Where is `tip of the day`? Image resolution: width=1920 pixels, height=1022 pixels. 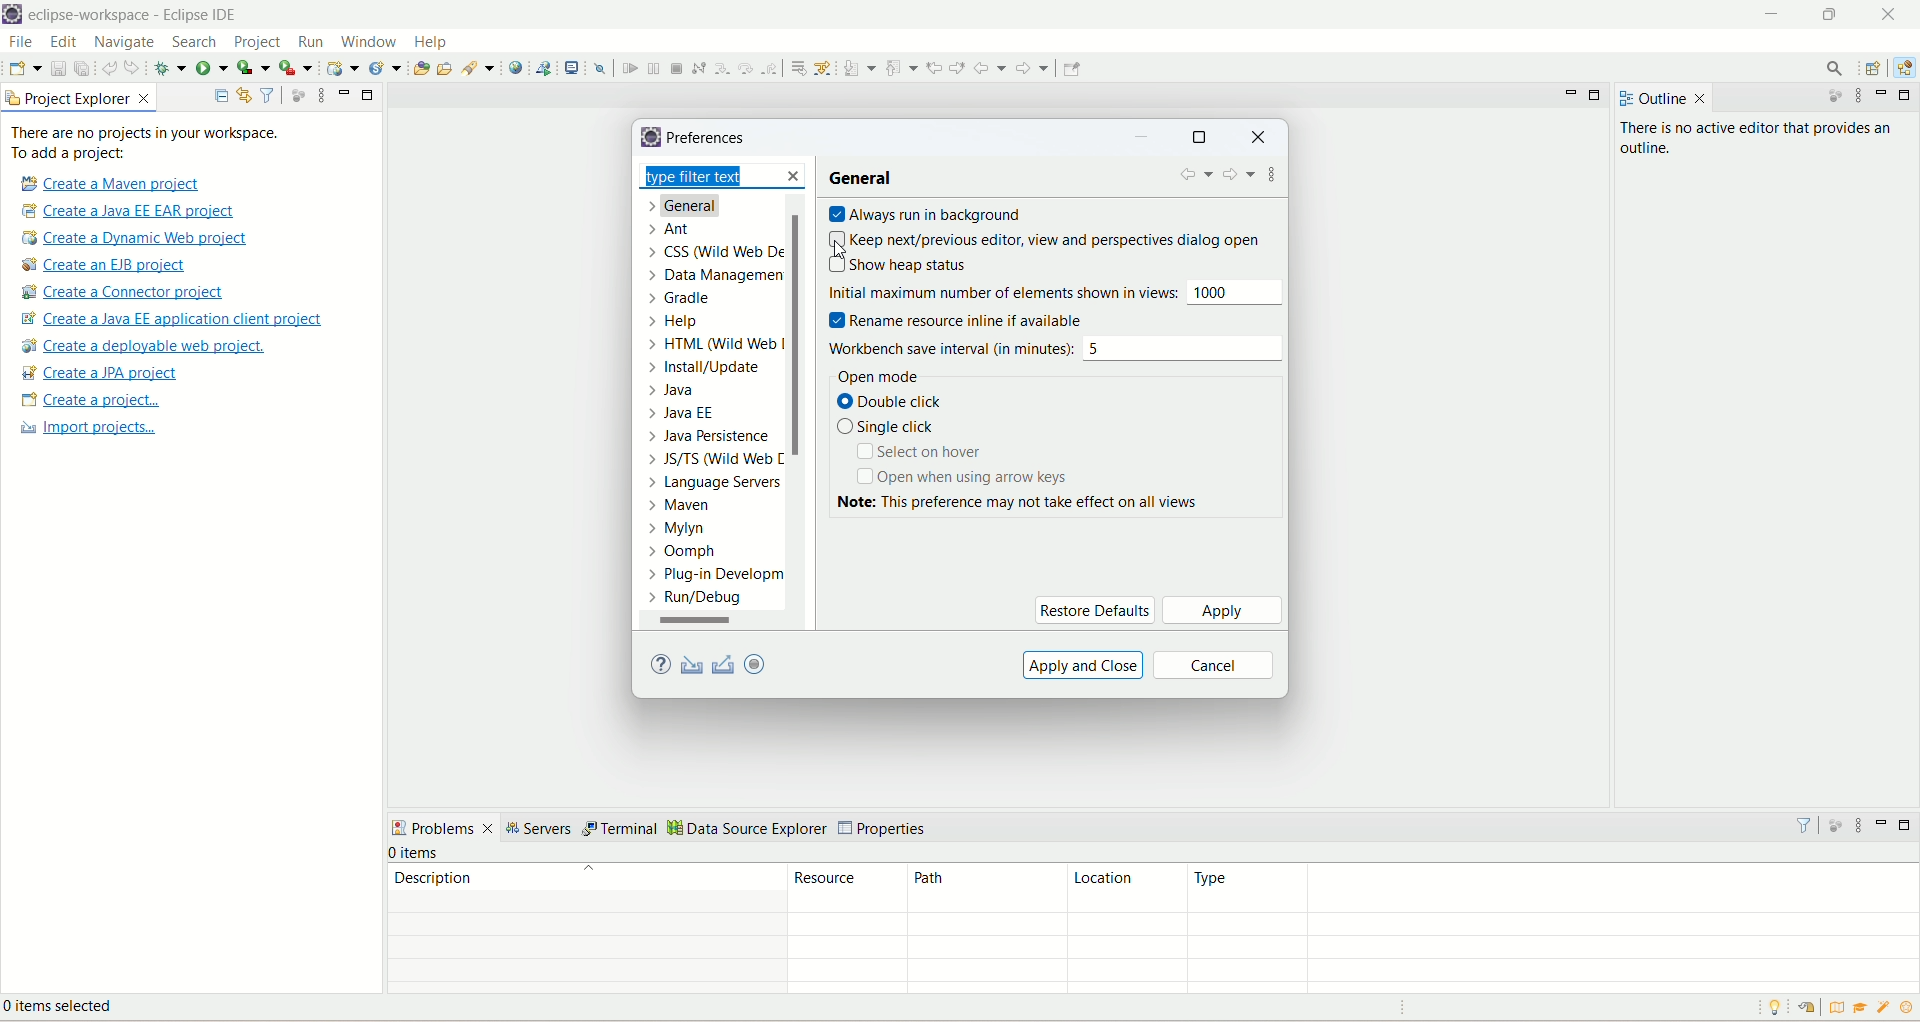
tip of the day is located at coordinates (1907, 1007).